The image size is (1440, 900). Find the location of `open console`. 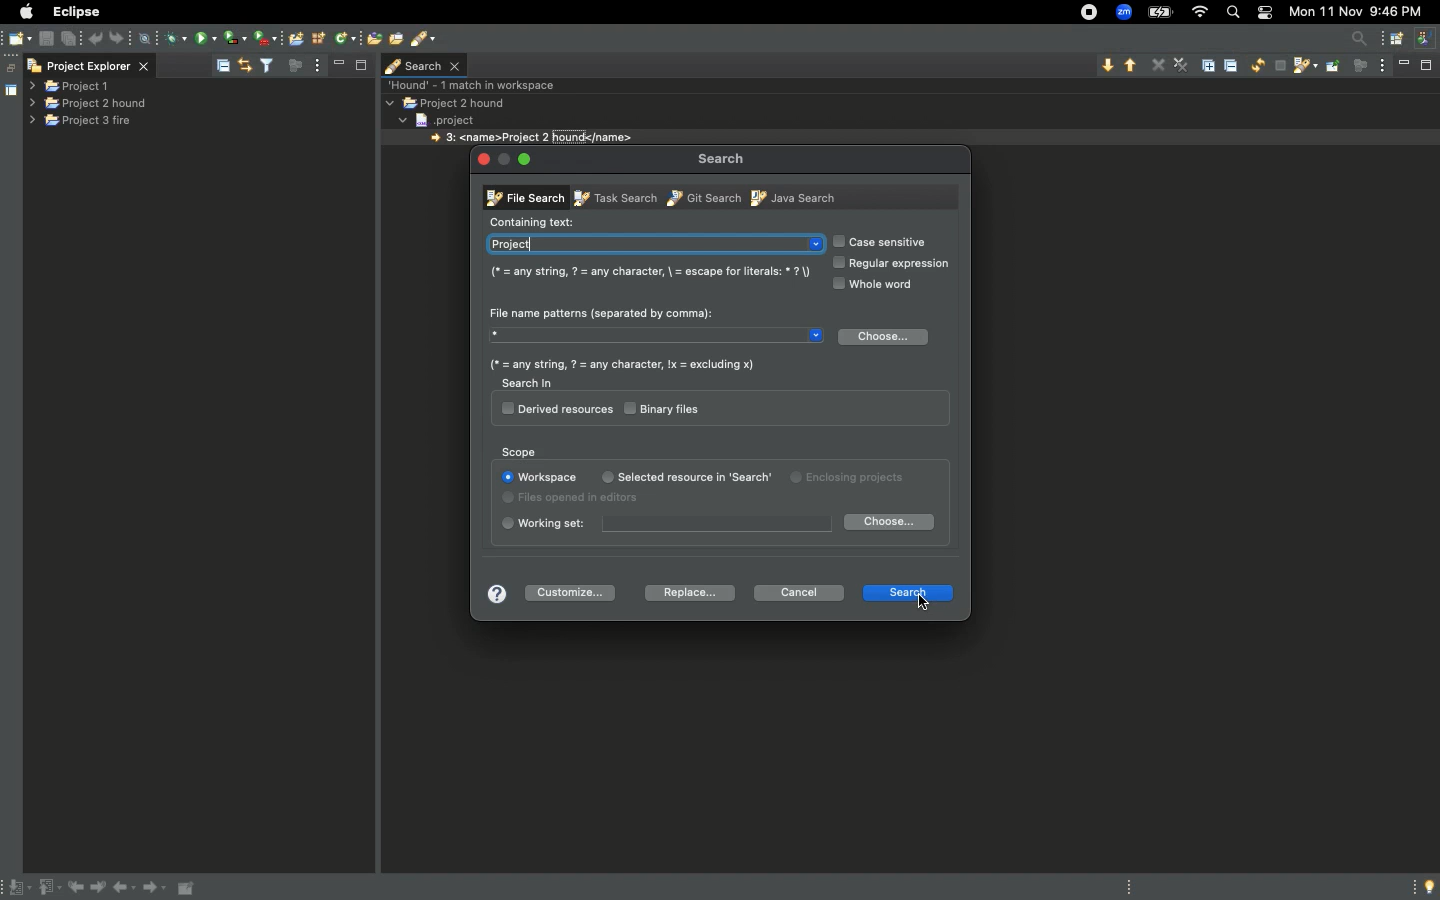

open console is located at coordinates (297, 37).